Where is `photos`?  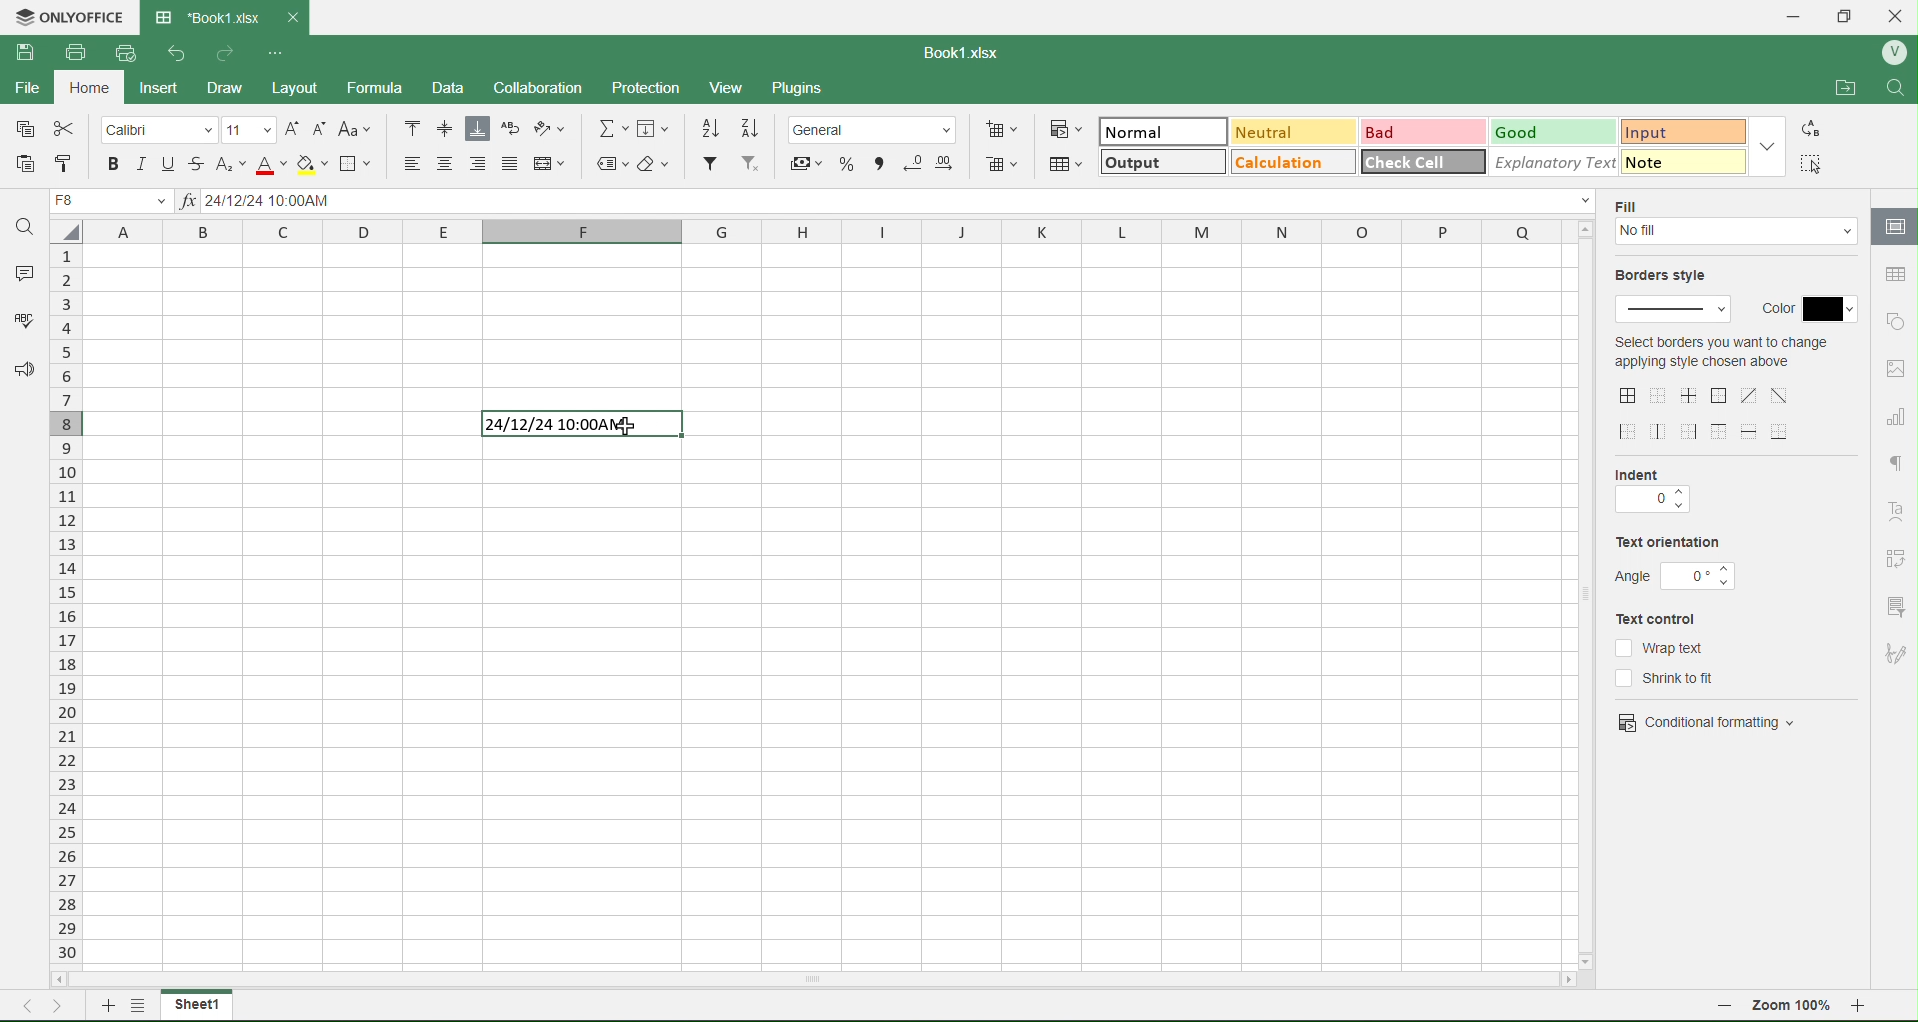
photos is located at coordinates (1896, 369).